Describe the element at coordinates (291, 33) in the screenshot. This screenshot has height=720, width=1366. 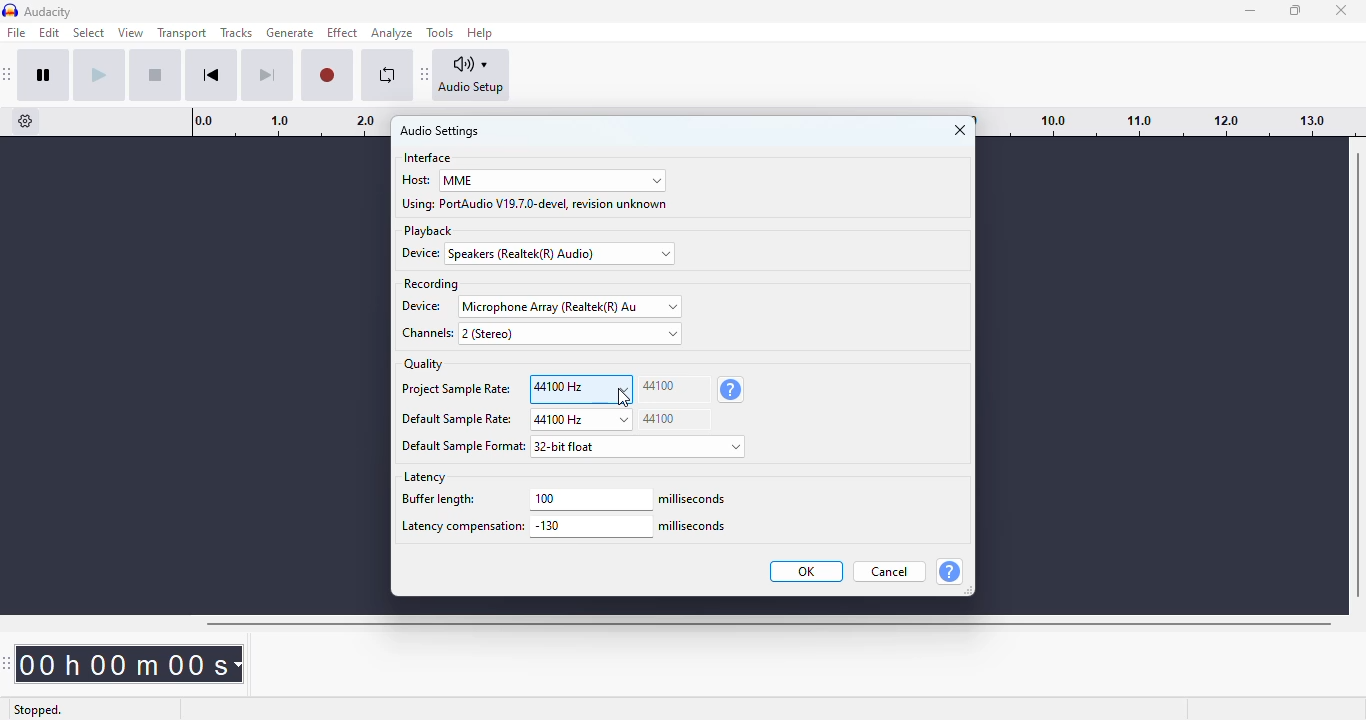
I see `generate` at that location.